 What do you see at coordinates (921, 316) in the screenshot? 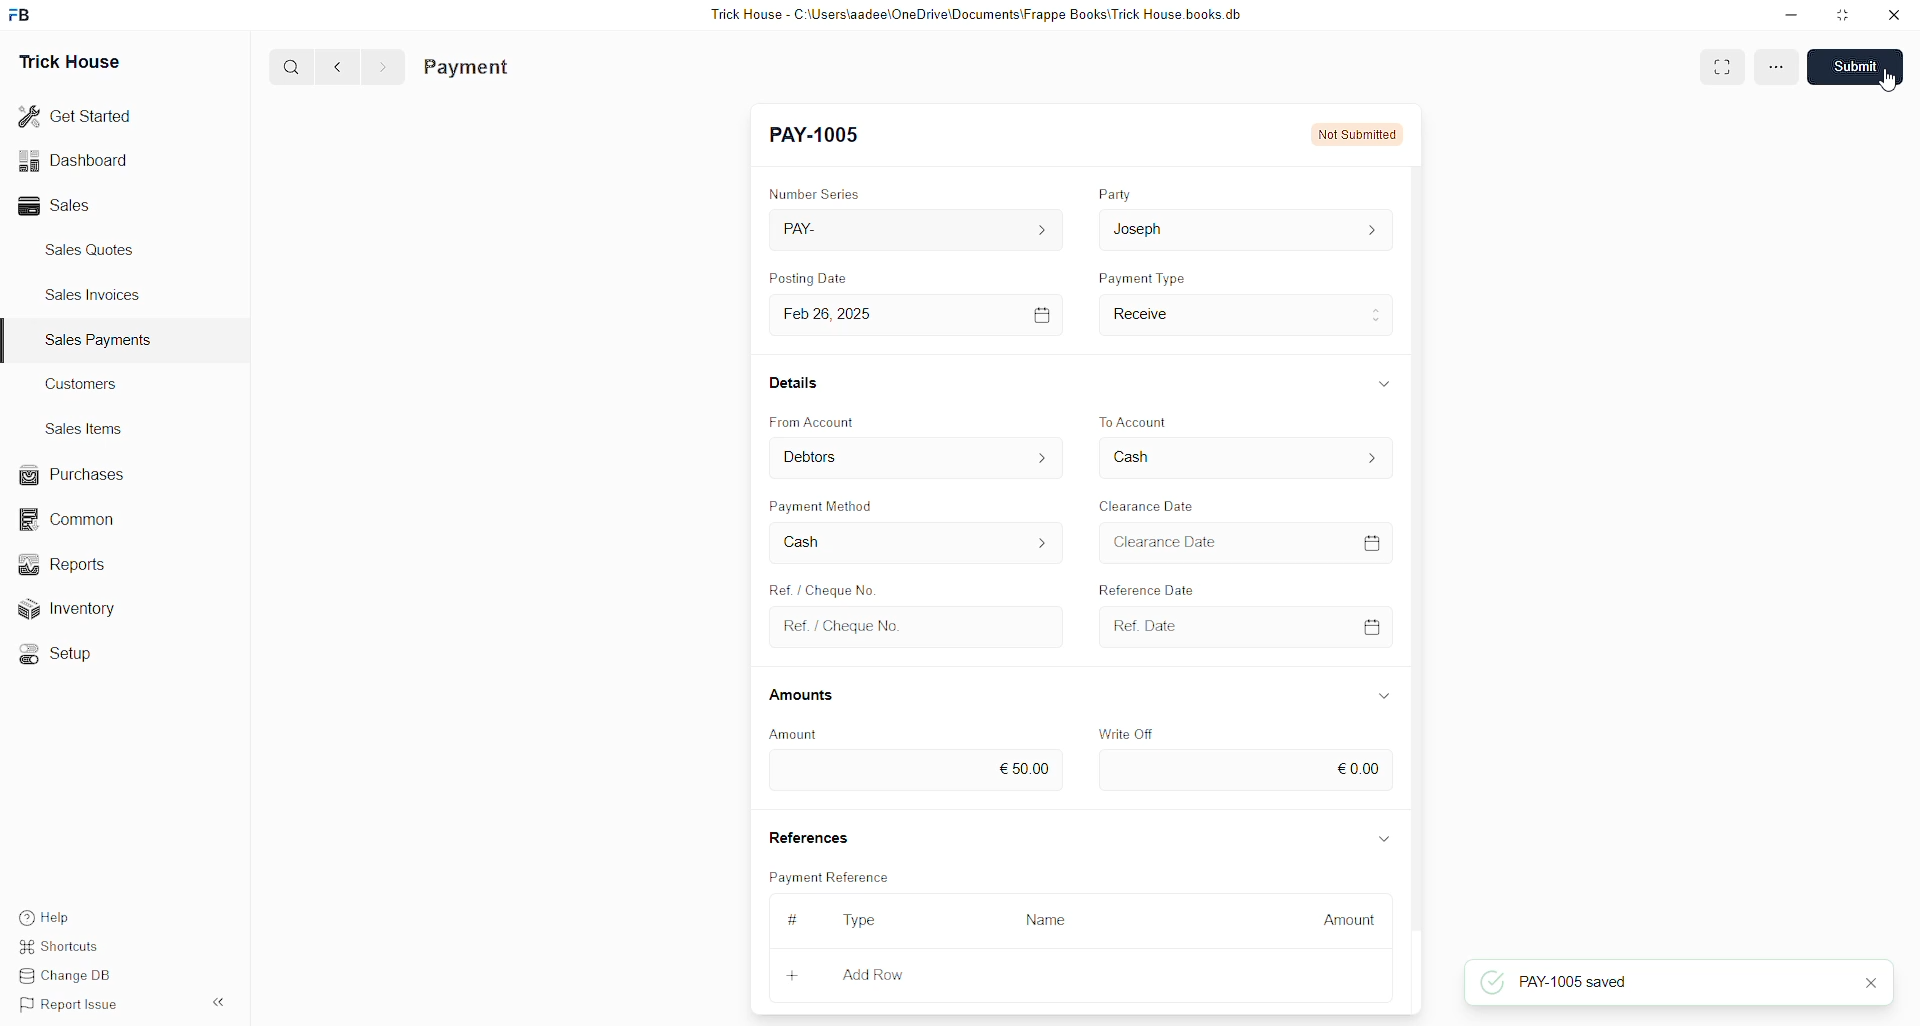
I see `Feb 26, 2025` at bounding box center [921, 316].